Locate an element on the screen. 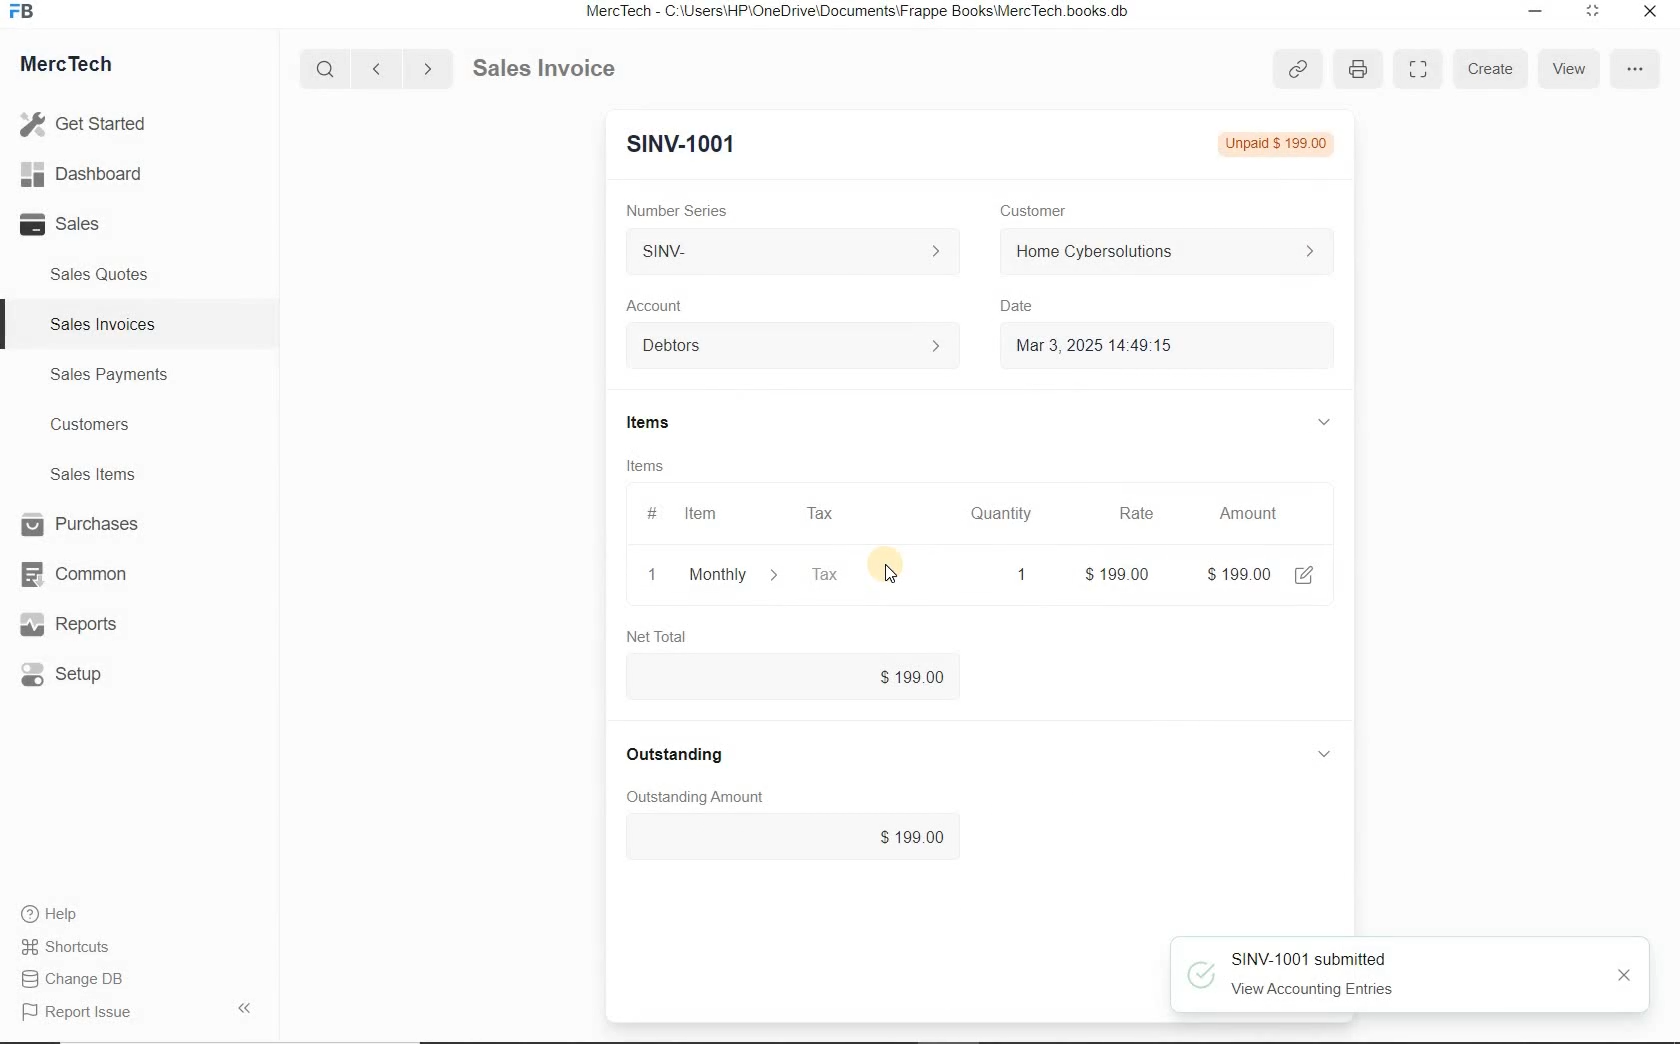 This screenshot has width=1680, height=1044. cursor is located at coordinates (888, 577).